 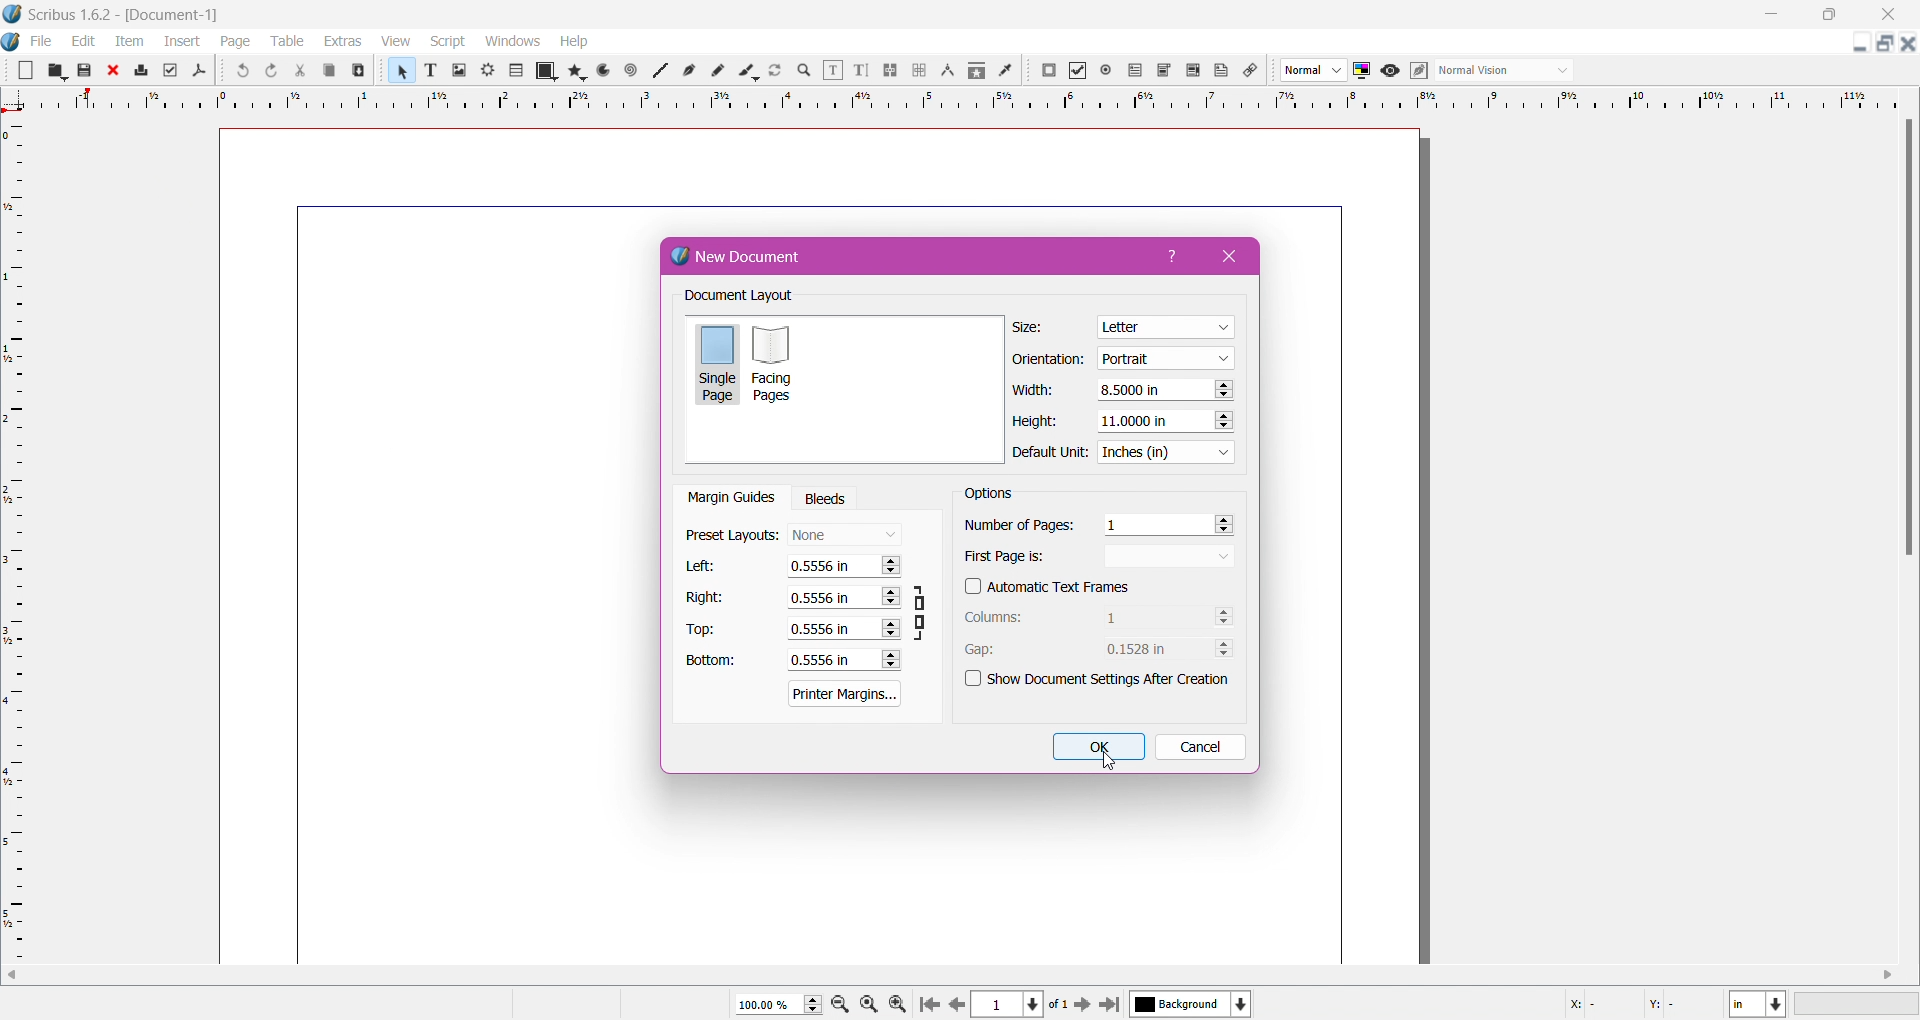 I want to click on Portrait v, so click(x=1169, y=359).